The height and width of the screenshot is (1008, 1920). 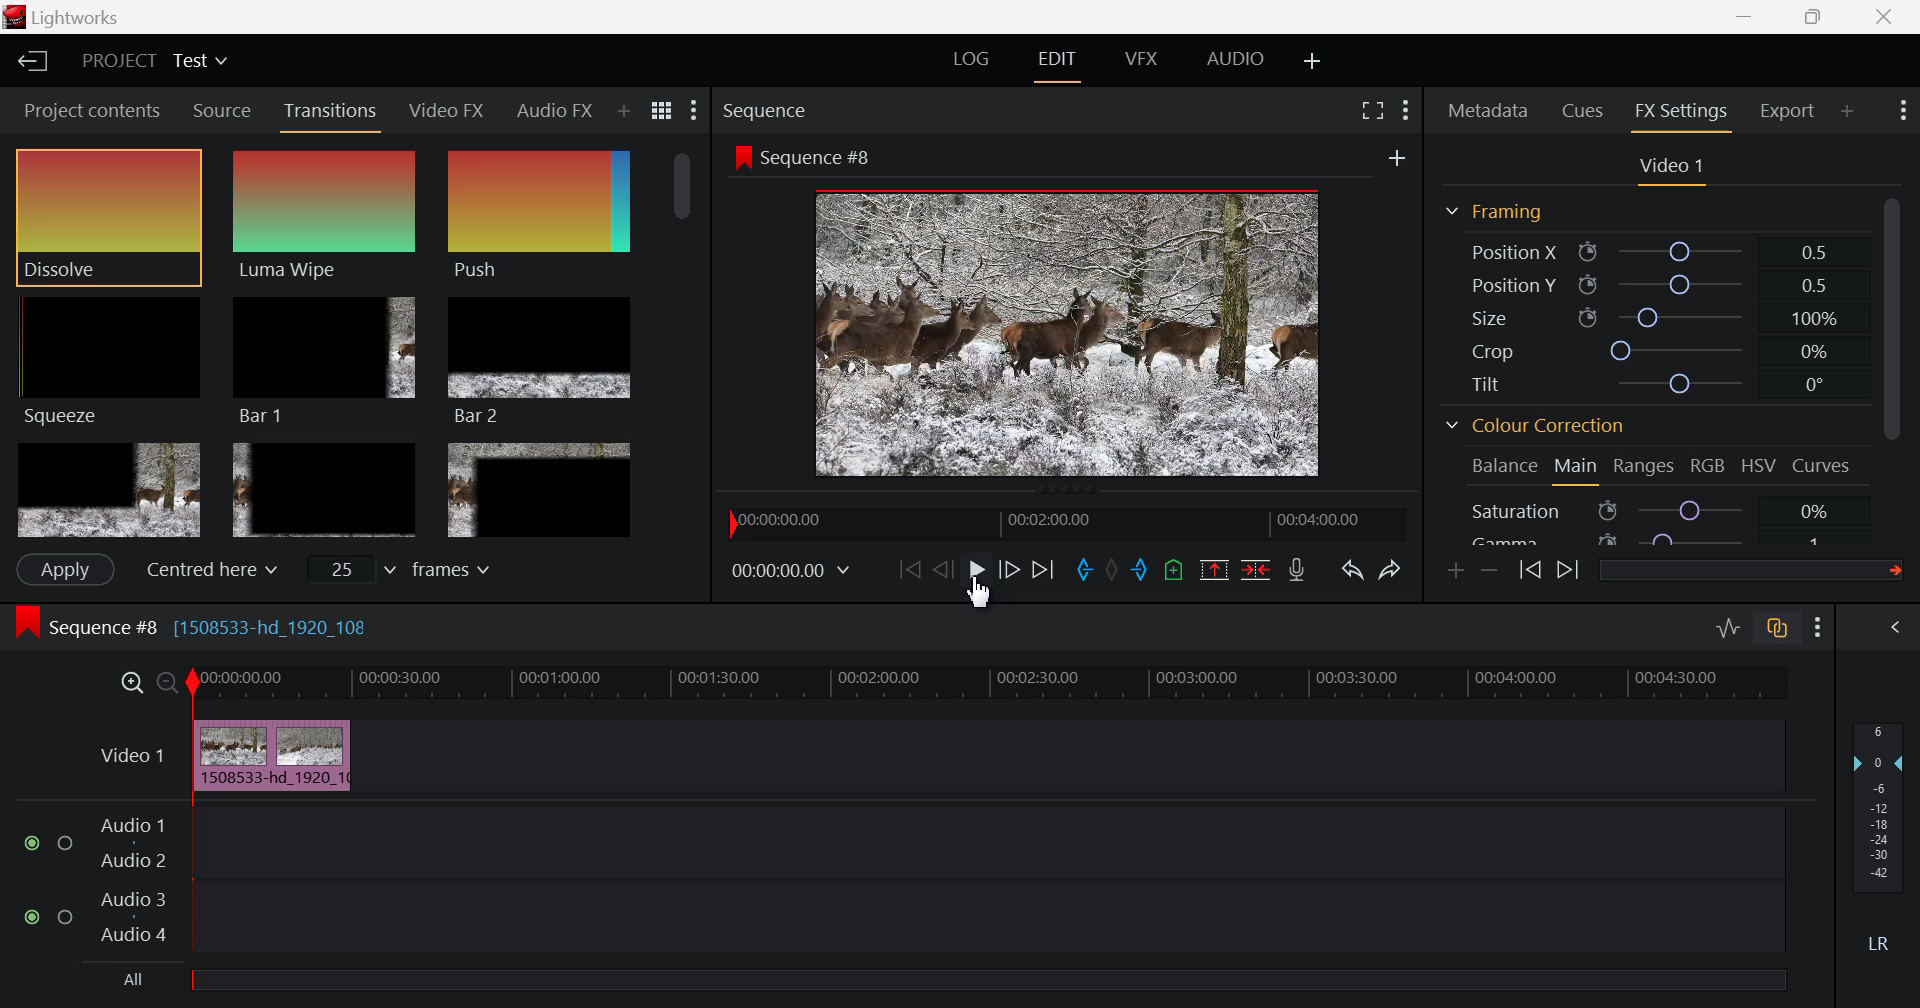 I want to click on frames input field, so click(x=418, y=567).